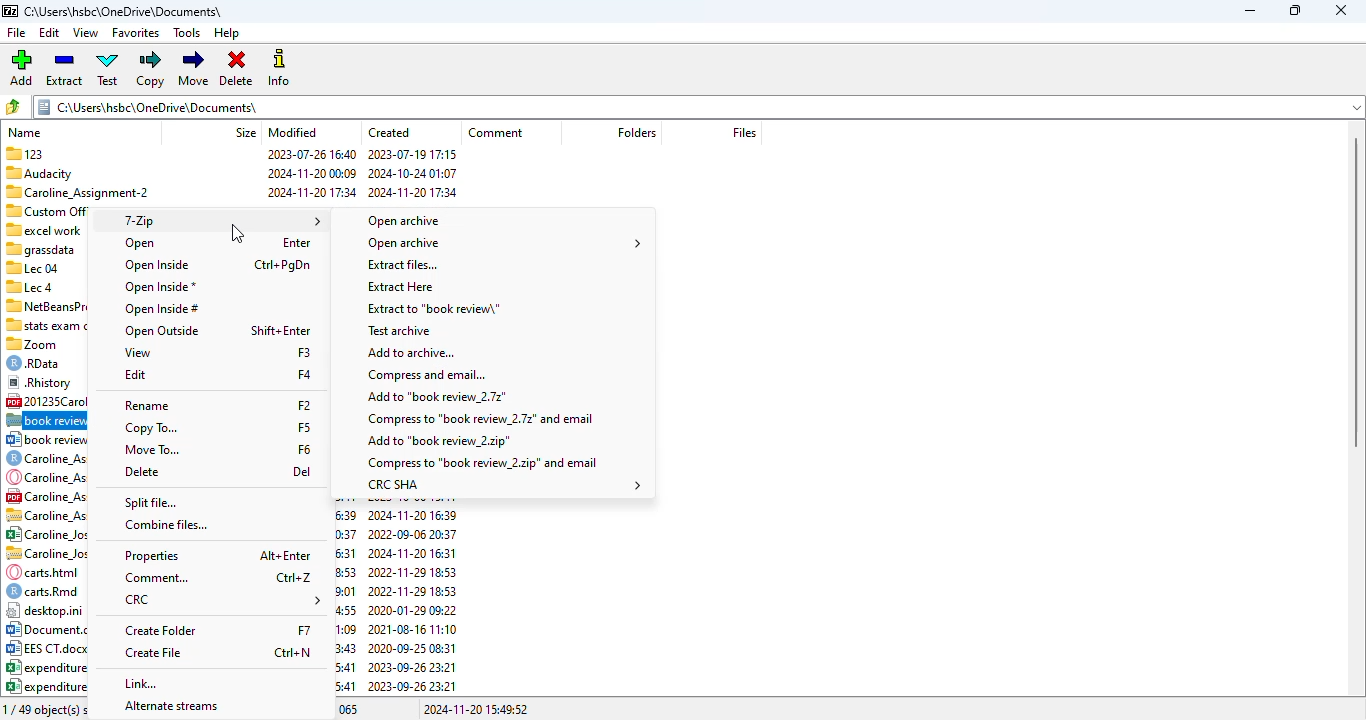 The height and width of the screenshot is (720, 1366). Describe the element at coordinates (312, 176) in the screenshot. I see `modified date & time` at that location.